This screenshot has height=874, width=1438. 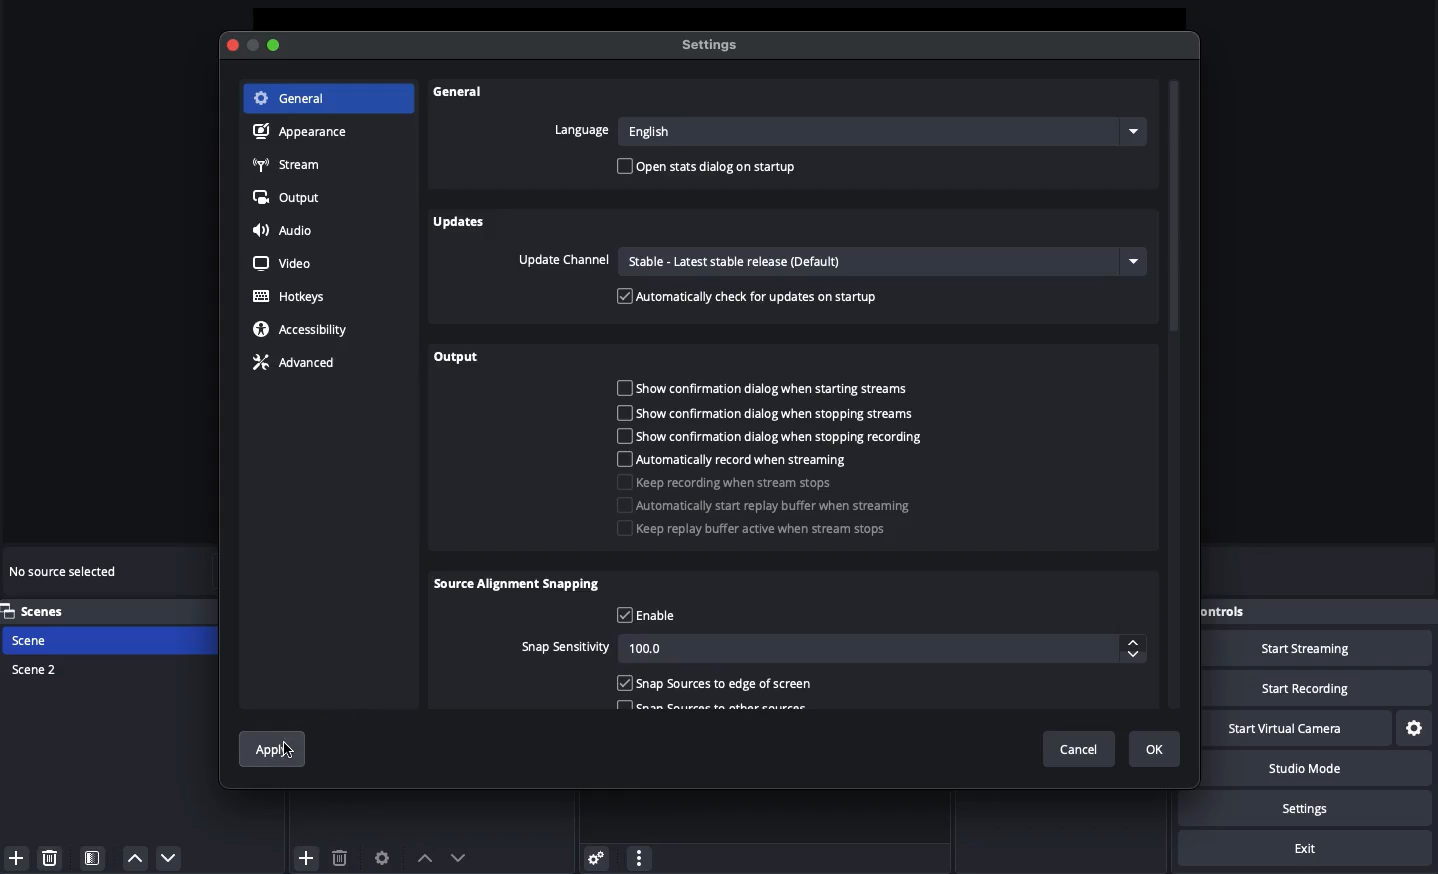 I want to click on Start virtual camera, so click(x=1303, y=727).